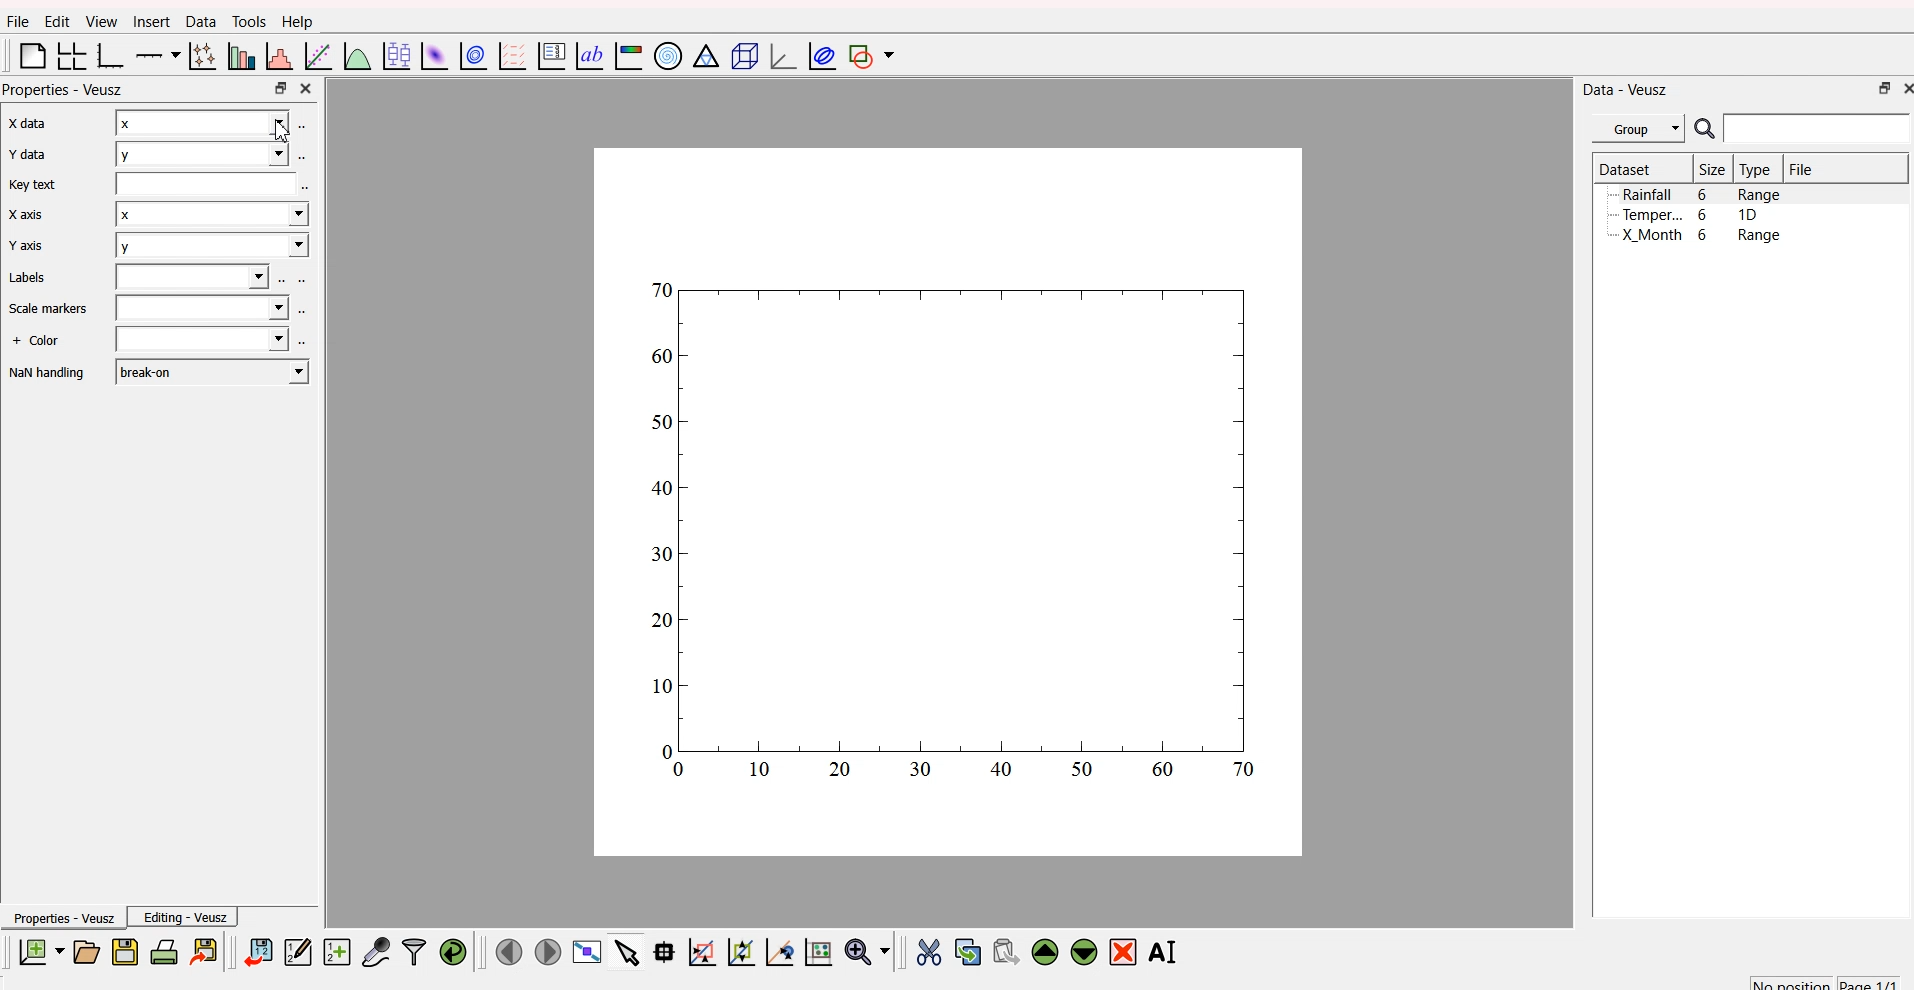 This screenshot has width=1914, height=990. What do you see at coordinates (200, 56) in the screenshot?
I see `plot points` at bounding box center [200, 56].